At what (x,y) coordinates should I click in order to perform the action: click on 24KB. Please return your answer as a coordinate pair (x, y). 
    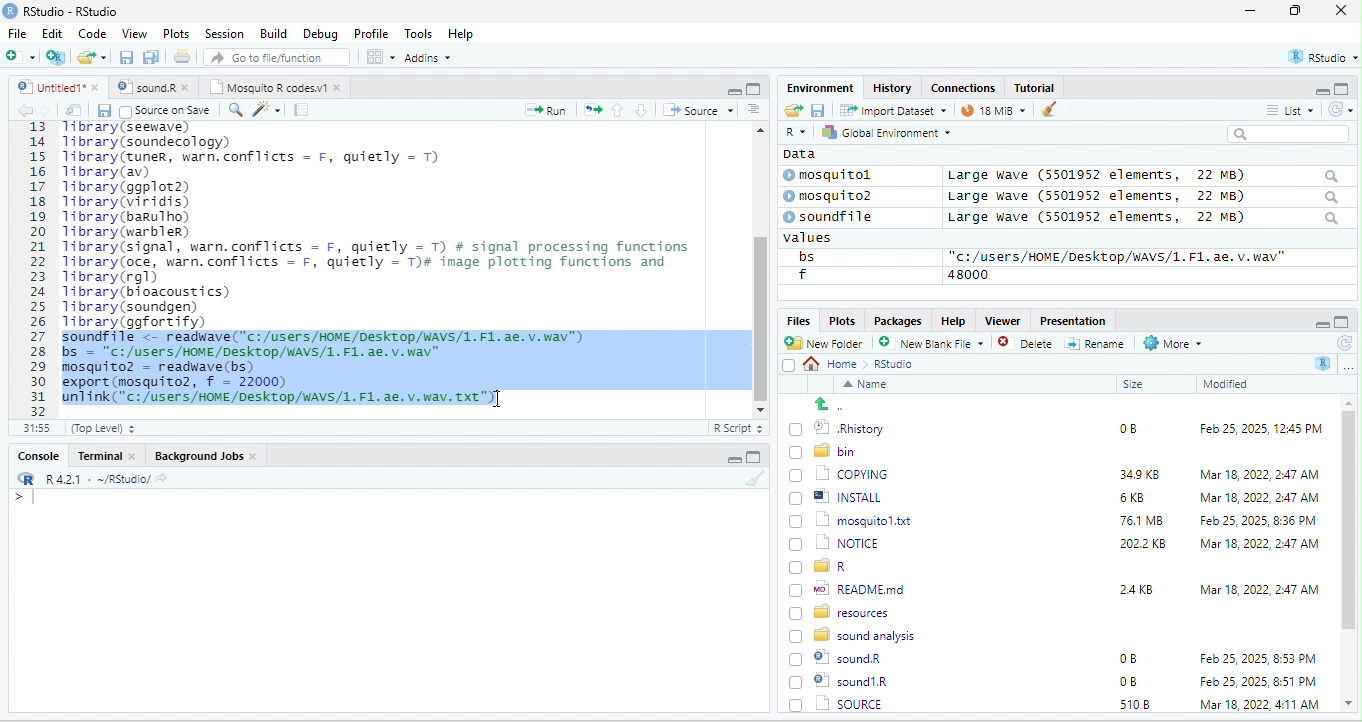
    Looking at the image, I should click on (1133, 588).